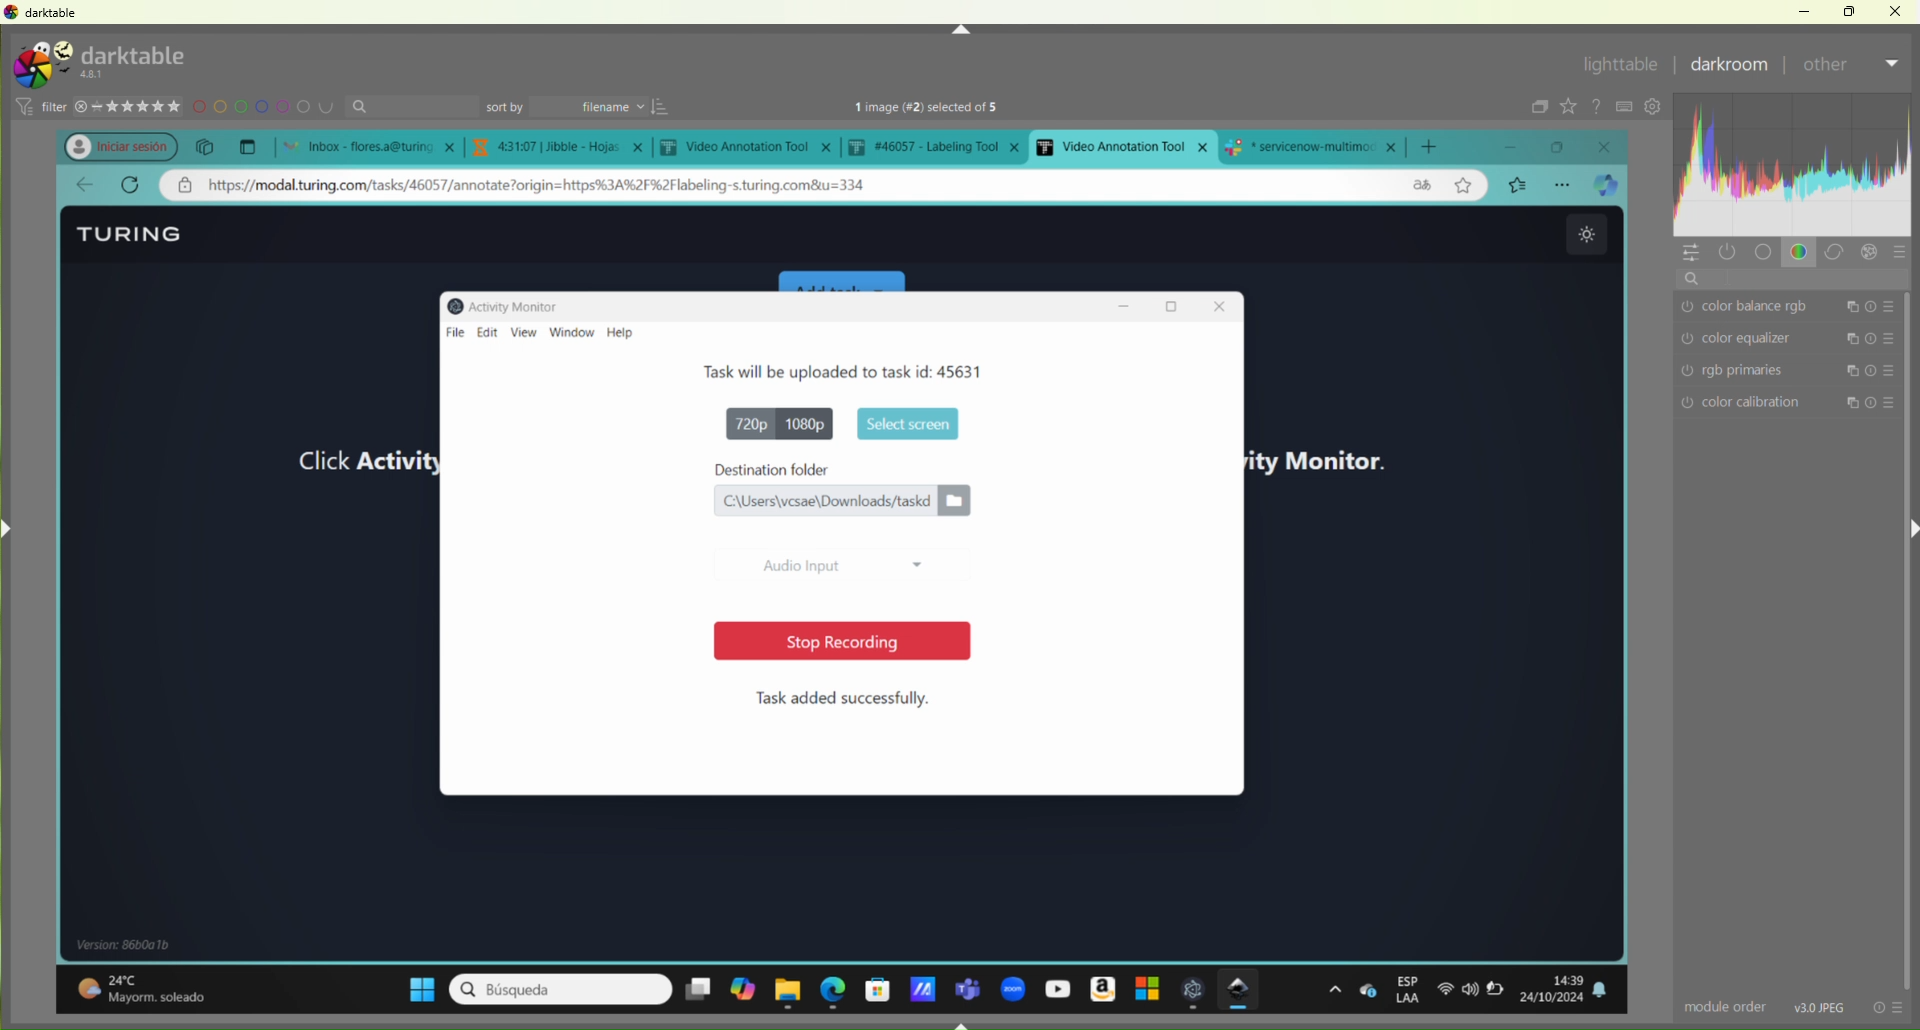 Image resolution: width=1920 pixels, height=1030 pixels. Describe the element at coordinates (1194, 990) in the screenshot. I see `open appliction` at that location.